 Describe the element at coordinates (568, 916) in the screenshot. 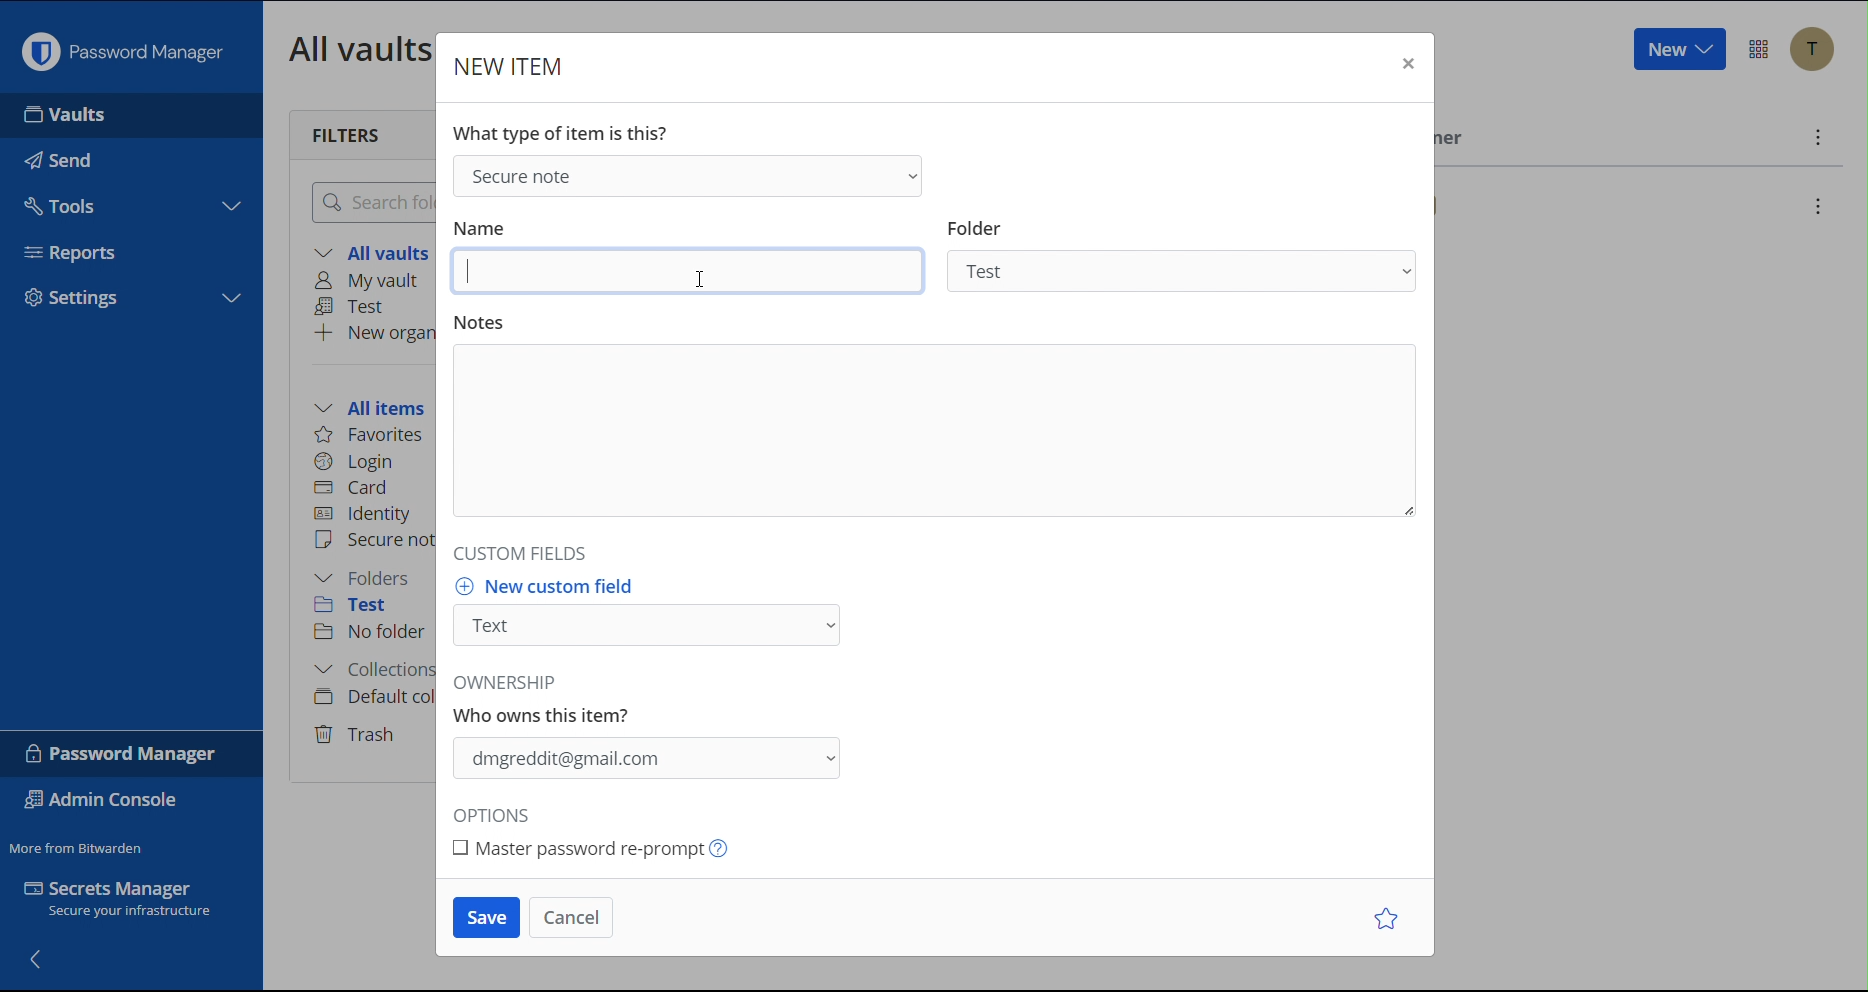

I see `Cancel` at that location.